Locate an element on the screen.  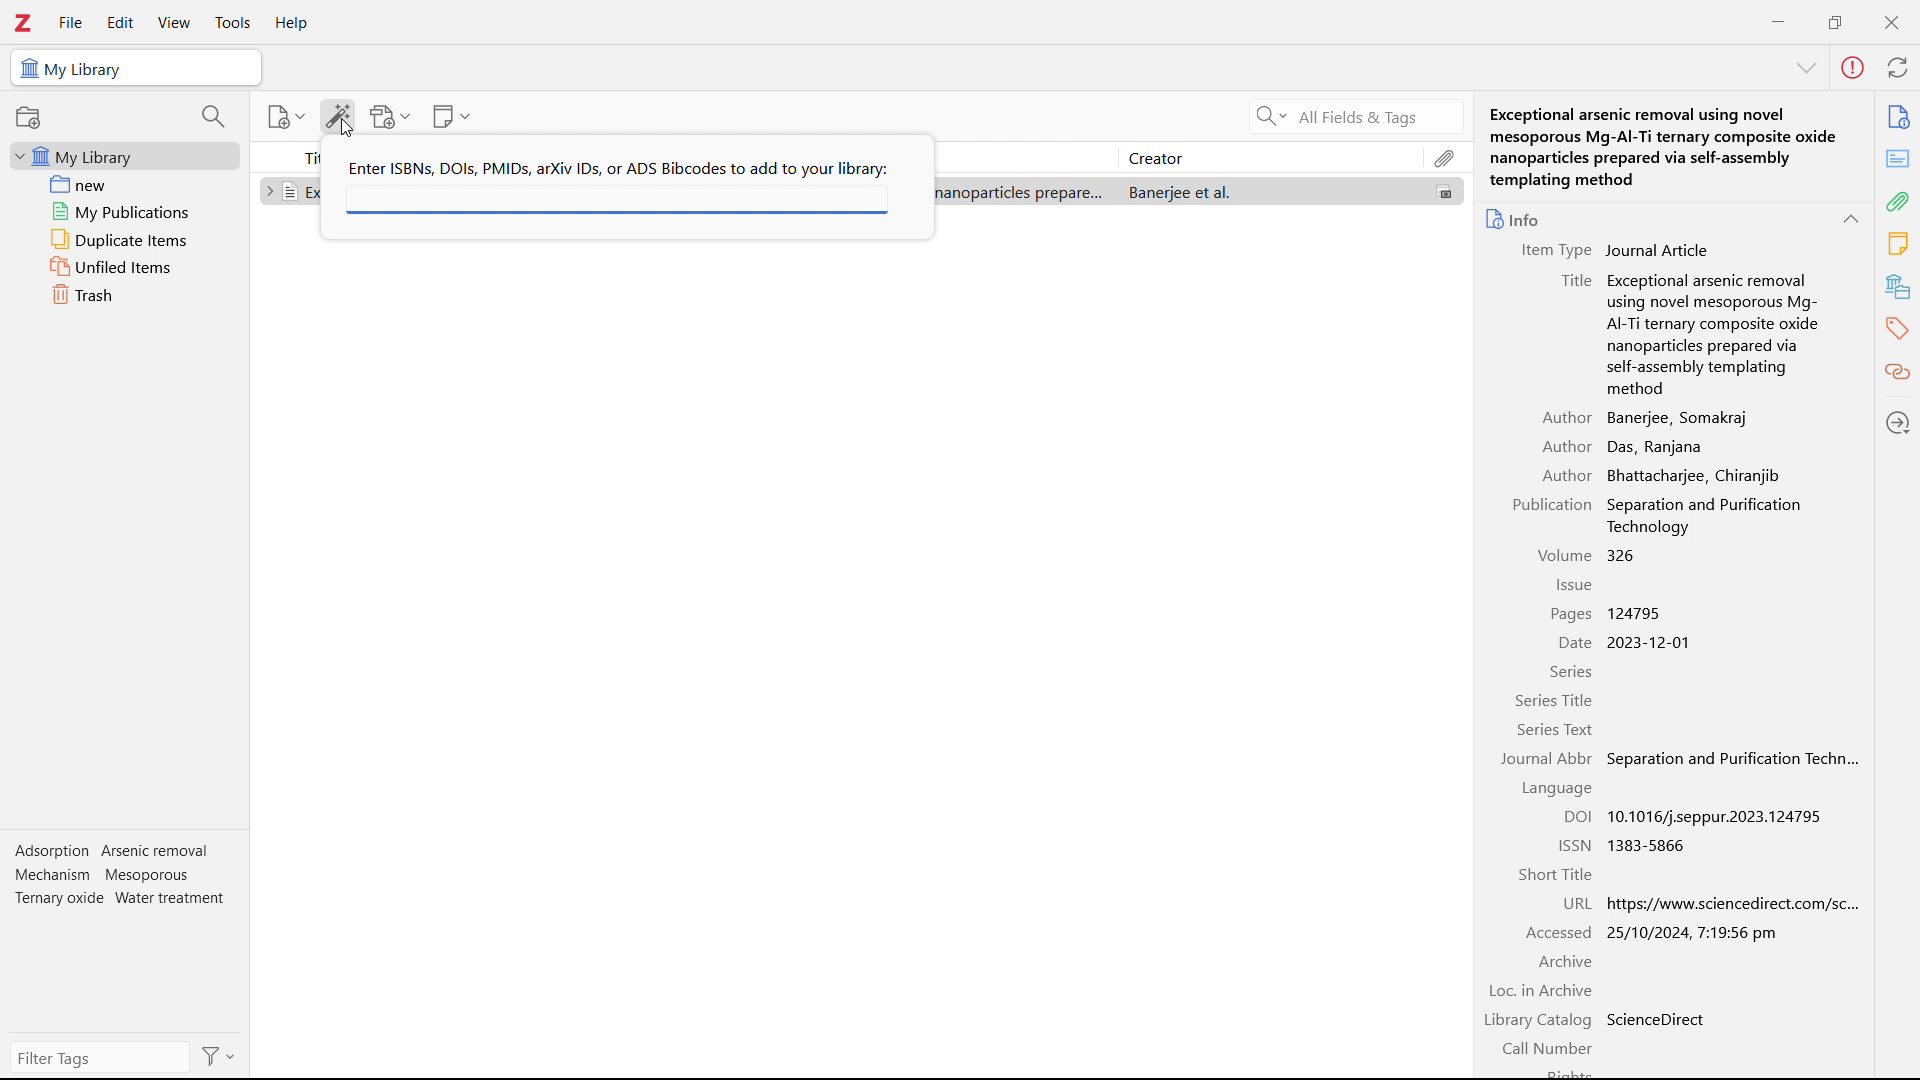
info is located at coordinates (1898, 117).